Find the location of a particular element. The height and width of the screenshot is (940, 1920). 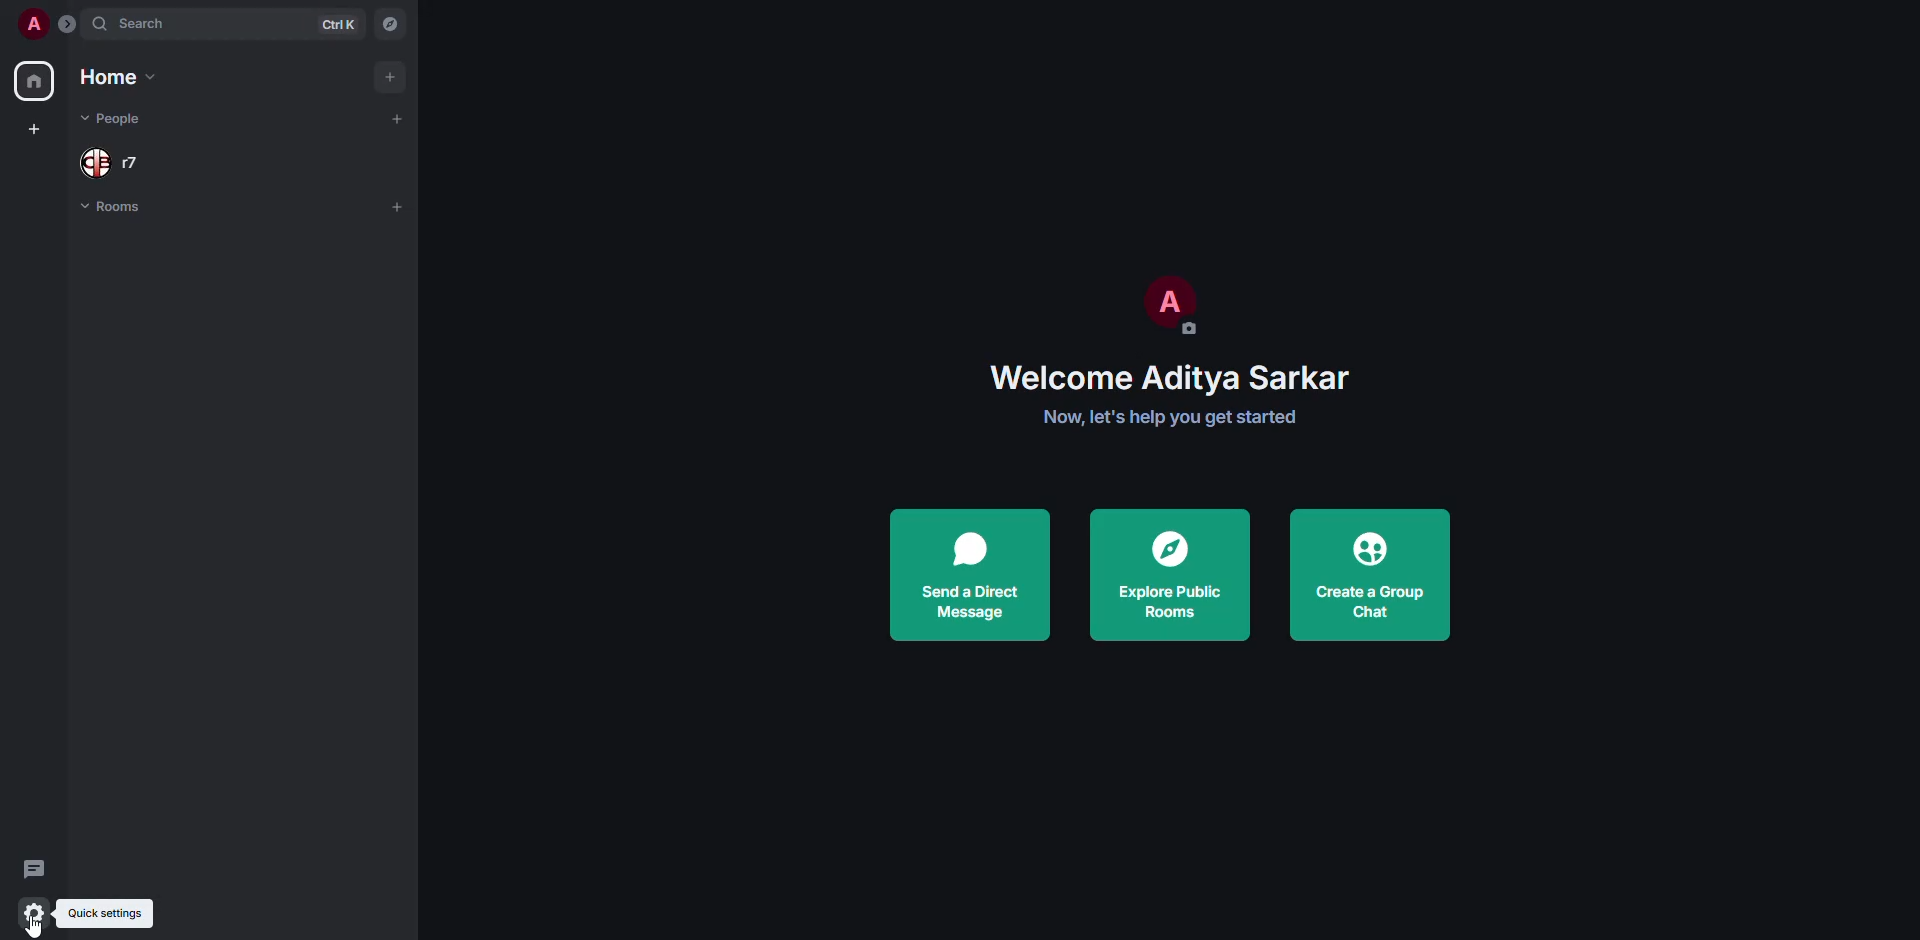

create space is located at coordinates (38, 130).